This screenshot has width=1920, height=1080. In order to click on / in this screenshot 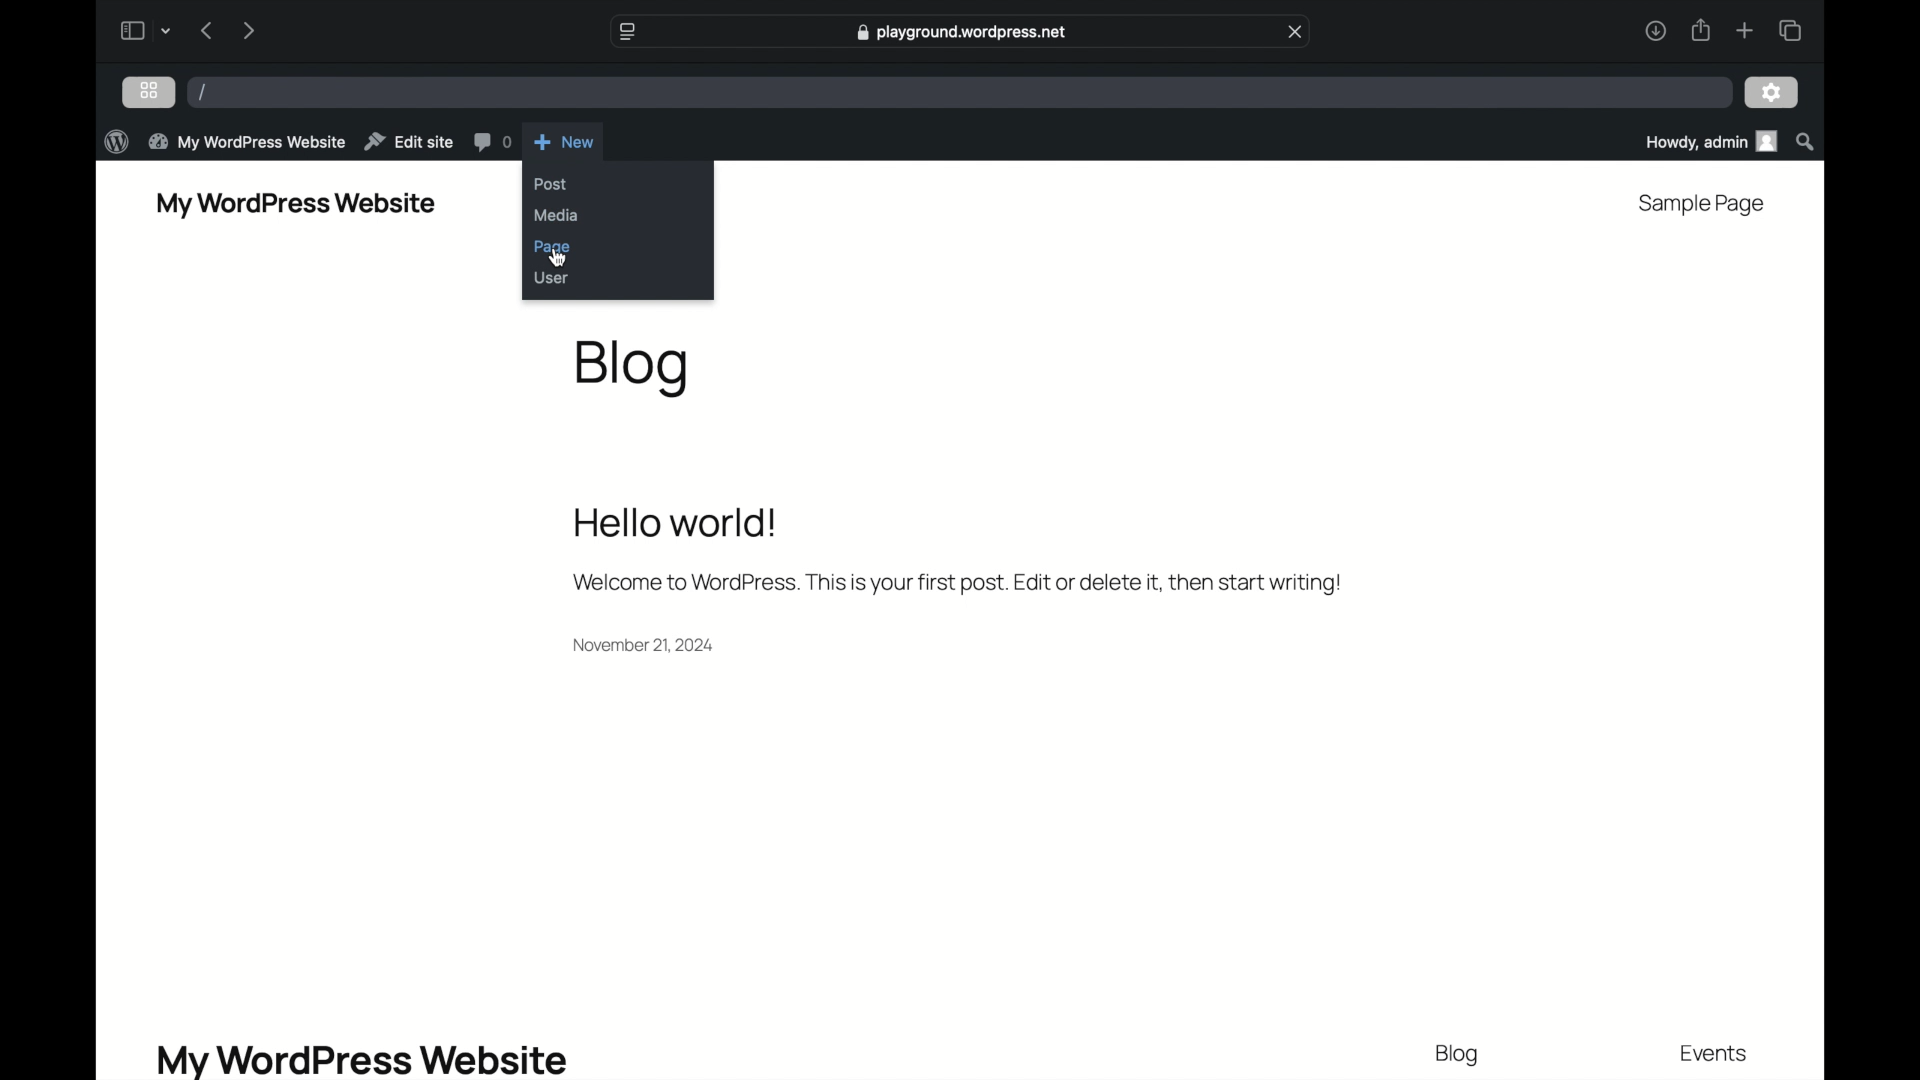, I will do `click(202, 91)`.